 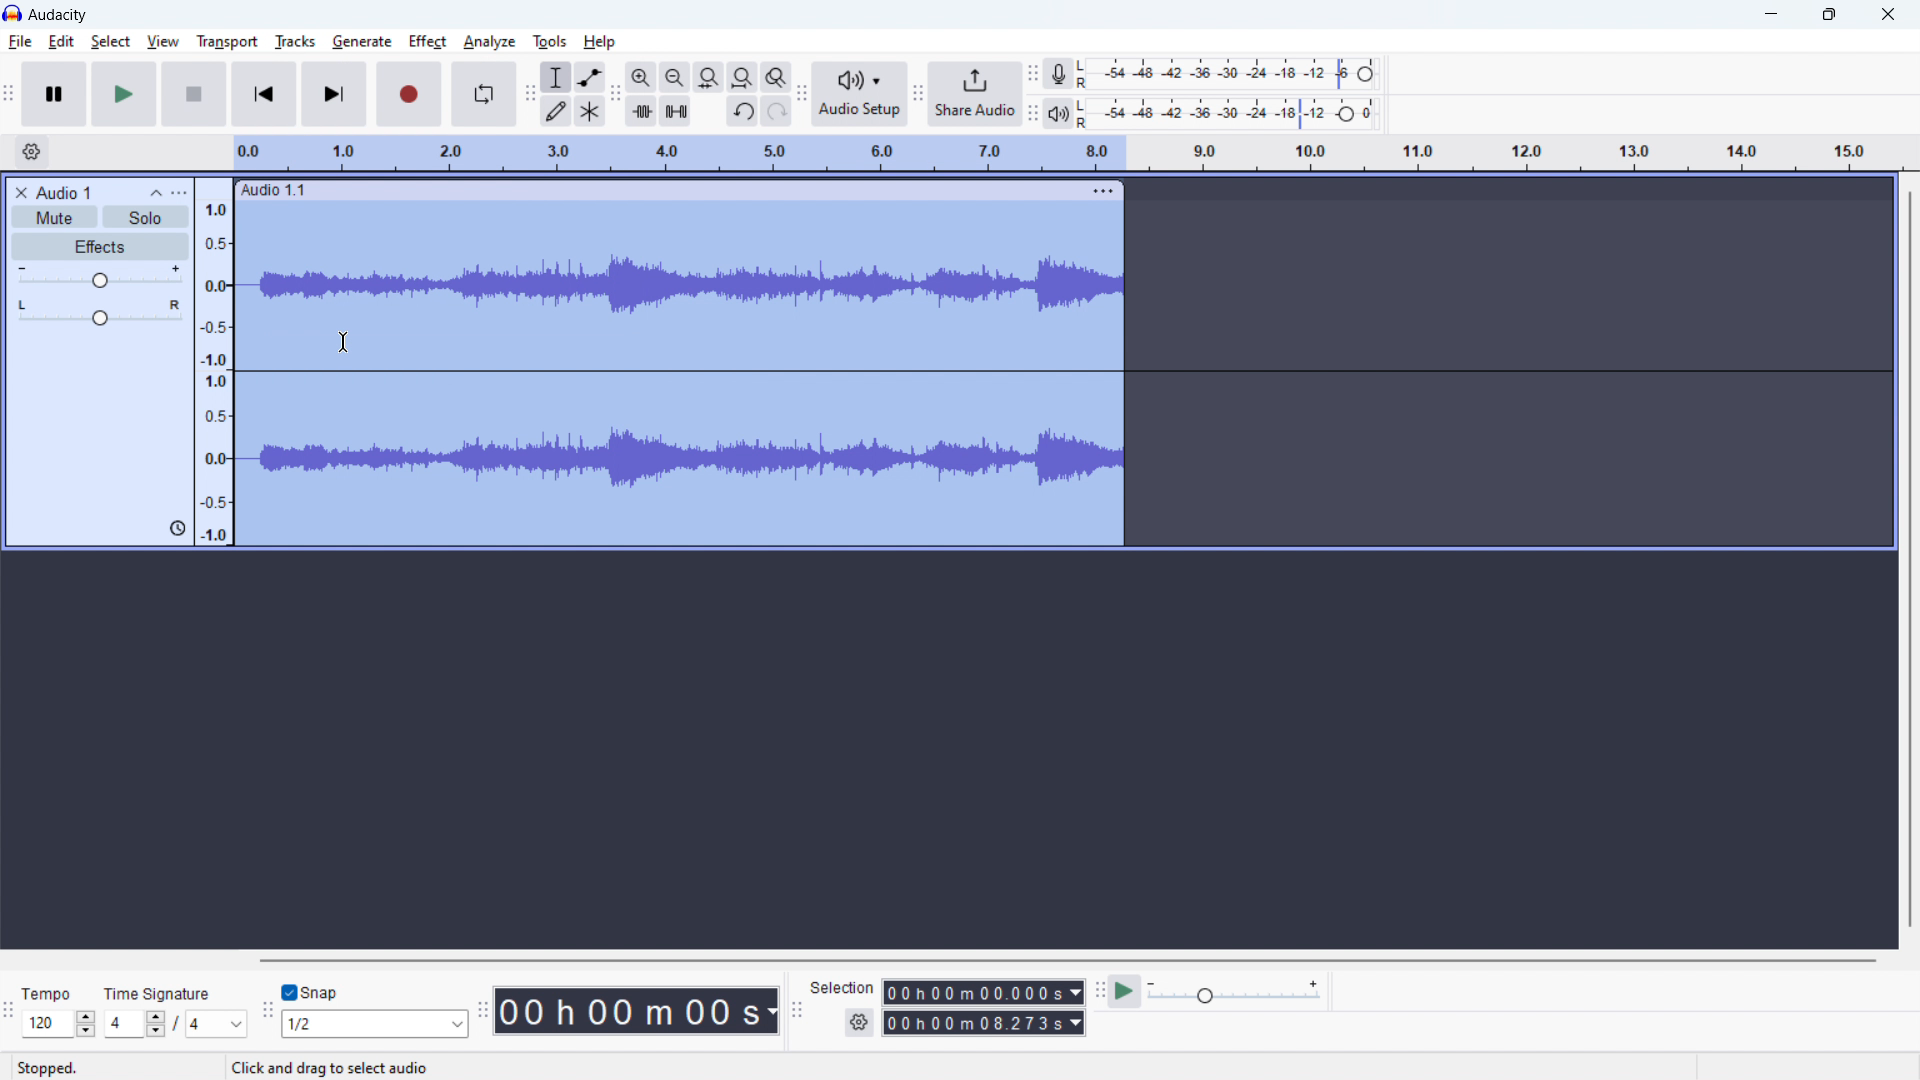 What do you see at coordinates (263, 1010) in the screenshot?
I see `snapping toolbar` at bounding box center [263, 1010].